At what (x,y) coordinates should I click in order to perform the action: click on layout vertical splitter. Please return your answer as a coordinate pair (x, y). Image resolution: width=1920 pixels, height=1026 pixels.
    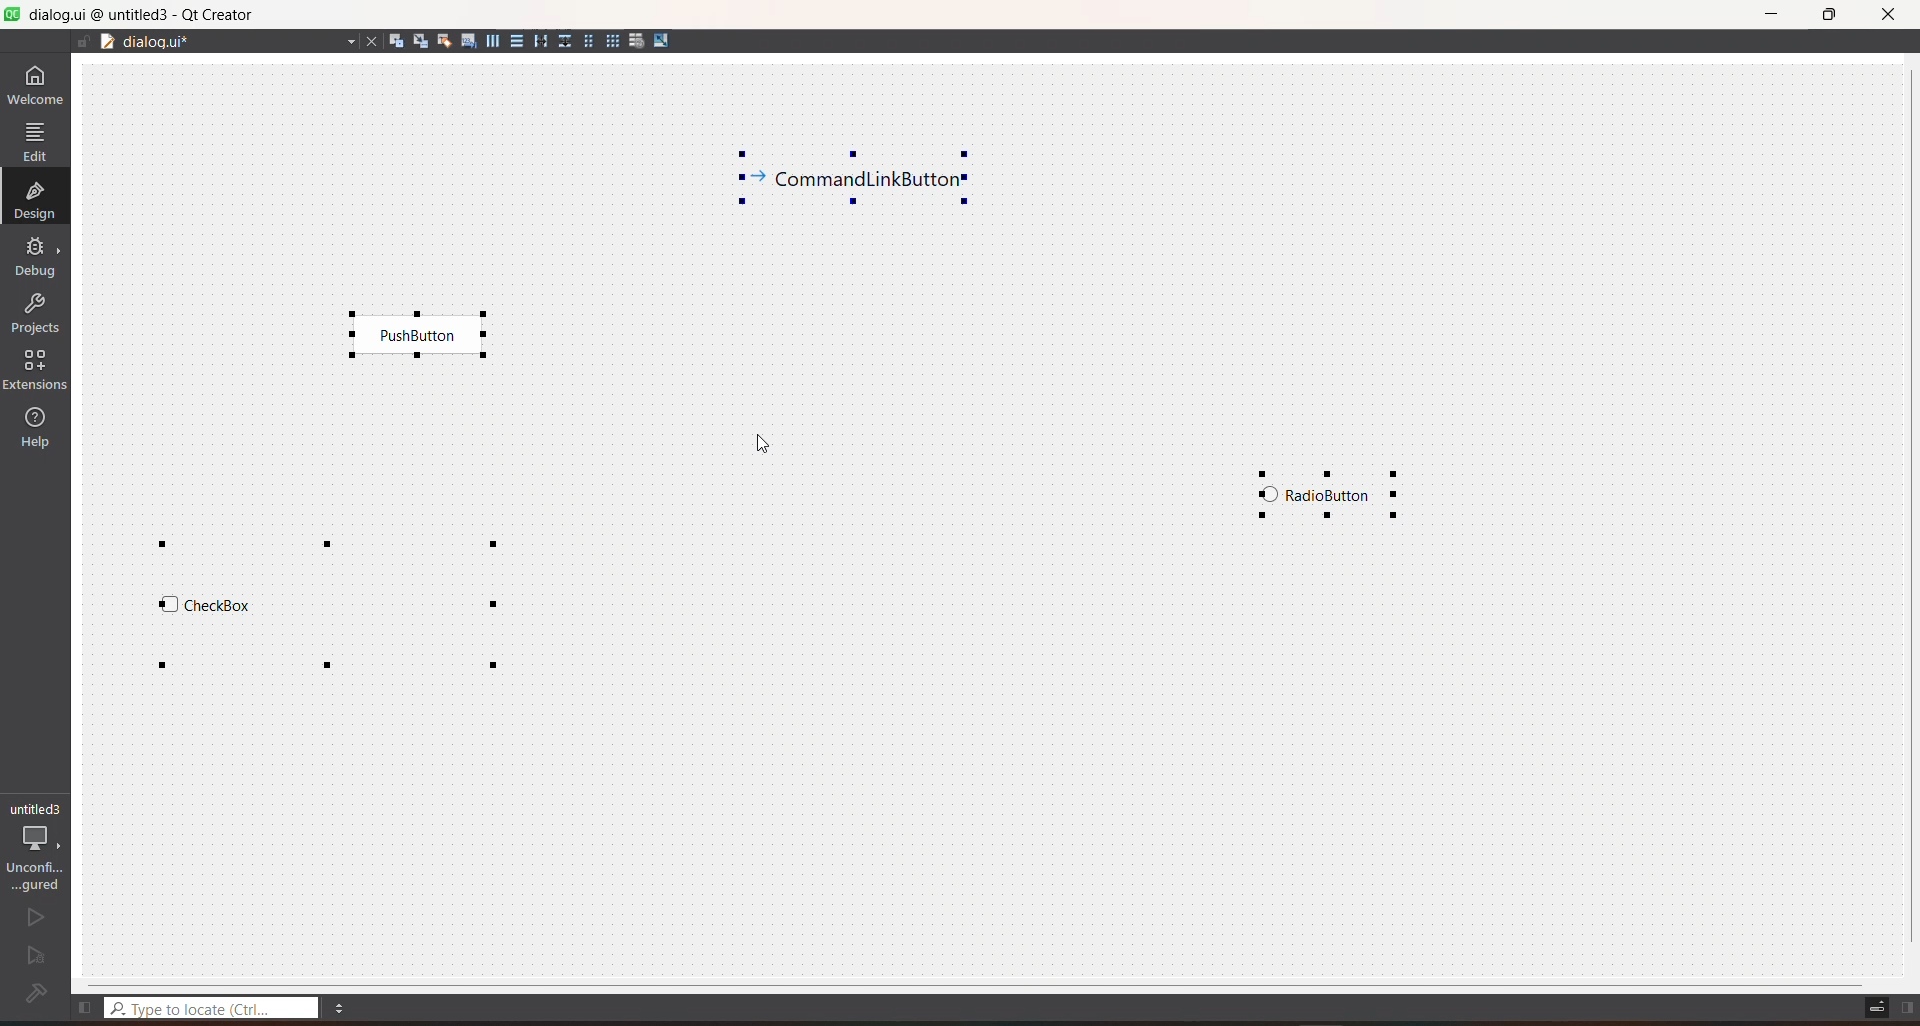
    Looking at the image, I should click on (563, 42).